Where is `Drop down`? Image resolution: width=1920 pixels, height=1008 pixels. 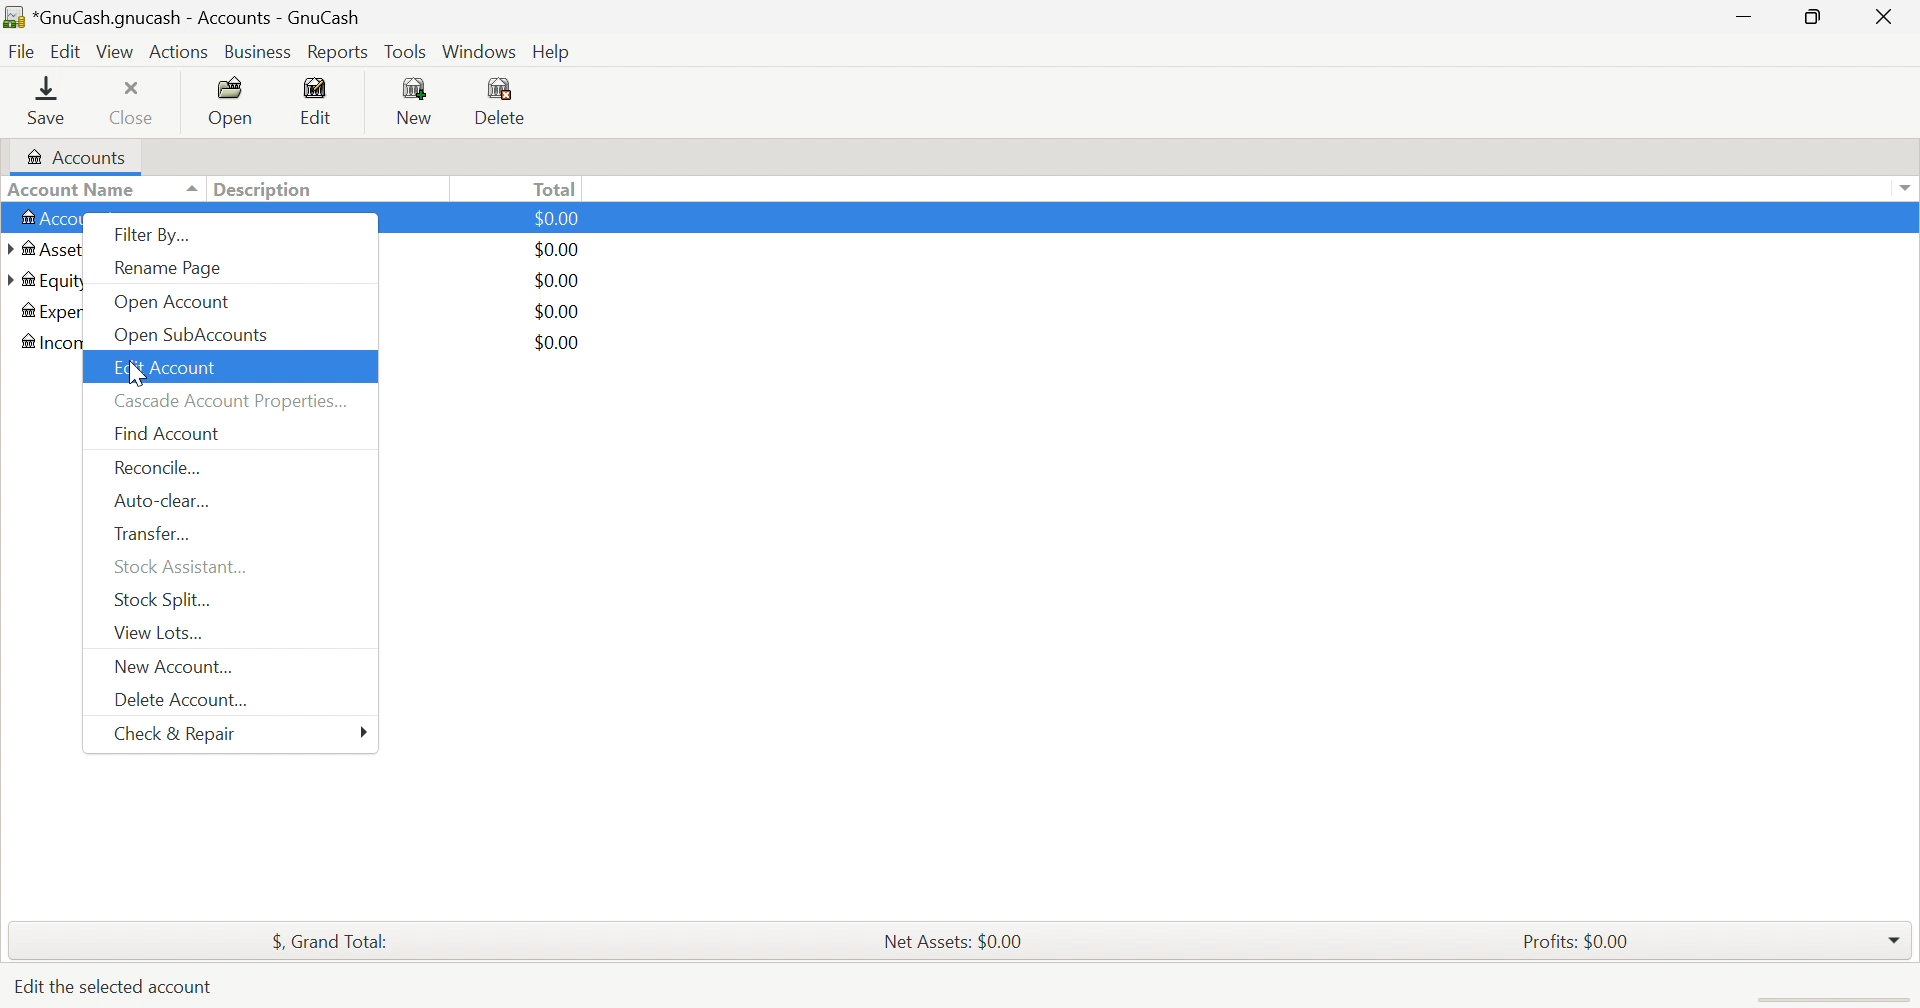
Drop down is located at coordinates (1905, 186).